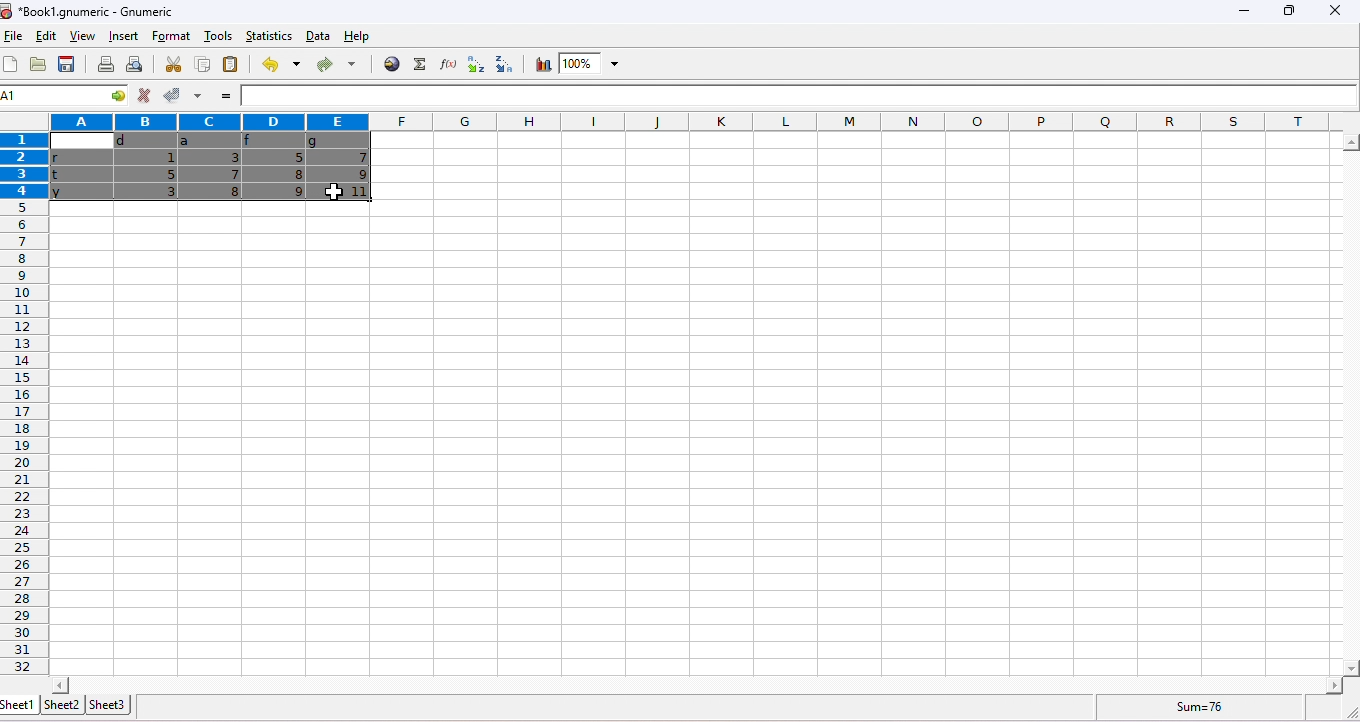  What do you see at coordinates (61, 704) in the screenshot?
I see `sheet2` at bounding box center [61, 704].